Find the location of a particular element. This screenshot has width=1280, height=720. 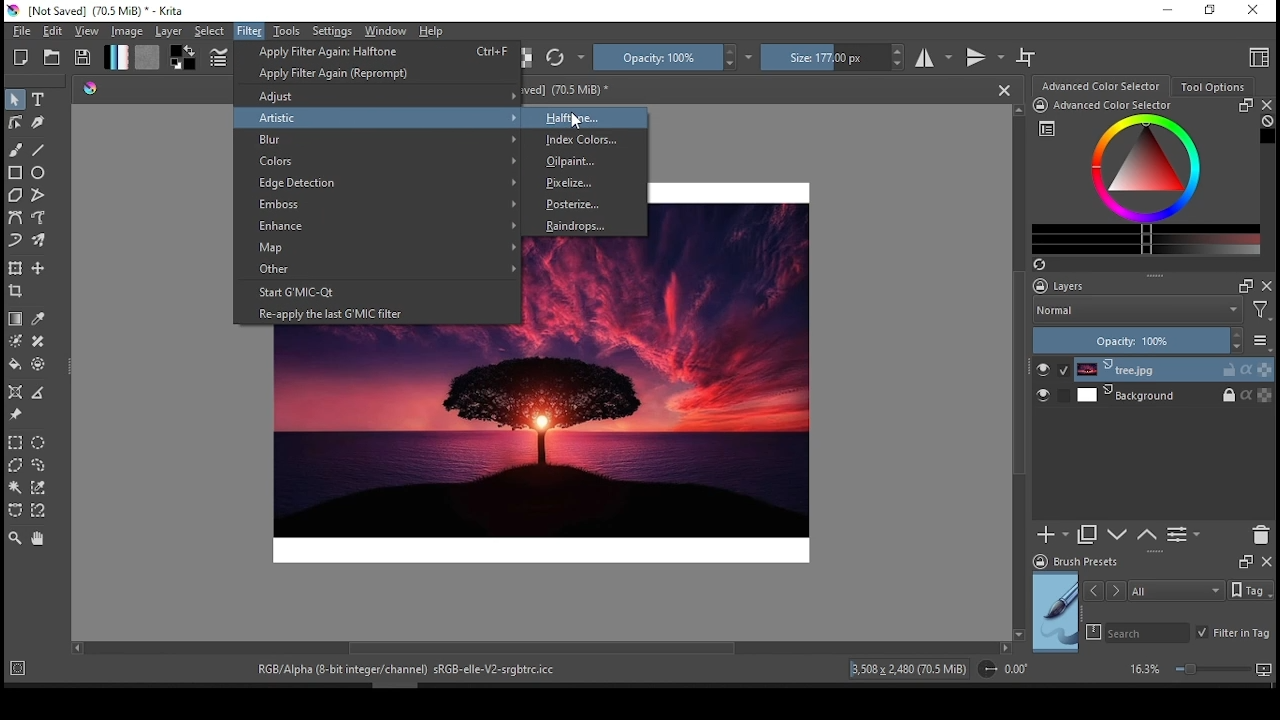

restore is located at coordinates (1208, 11).